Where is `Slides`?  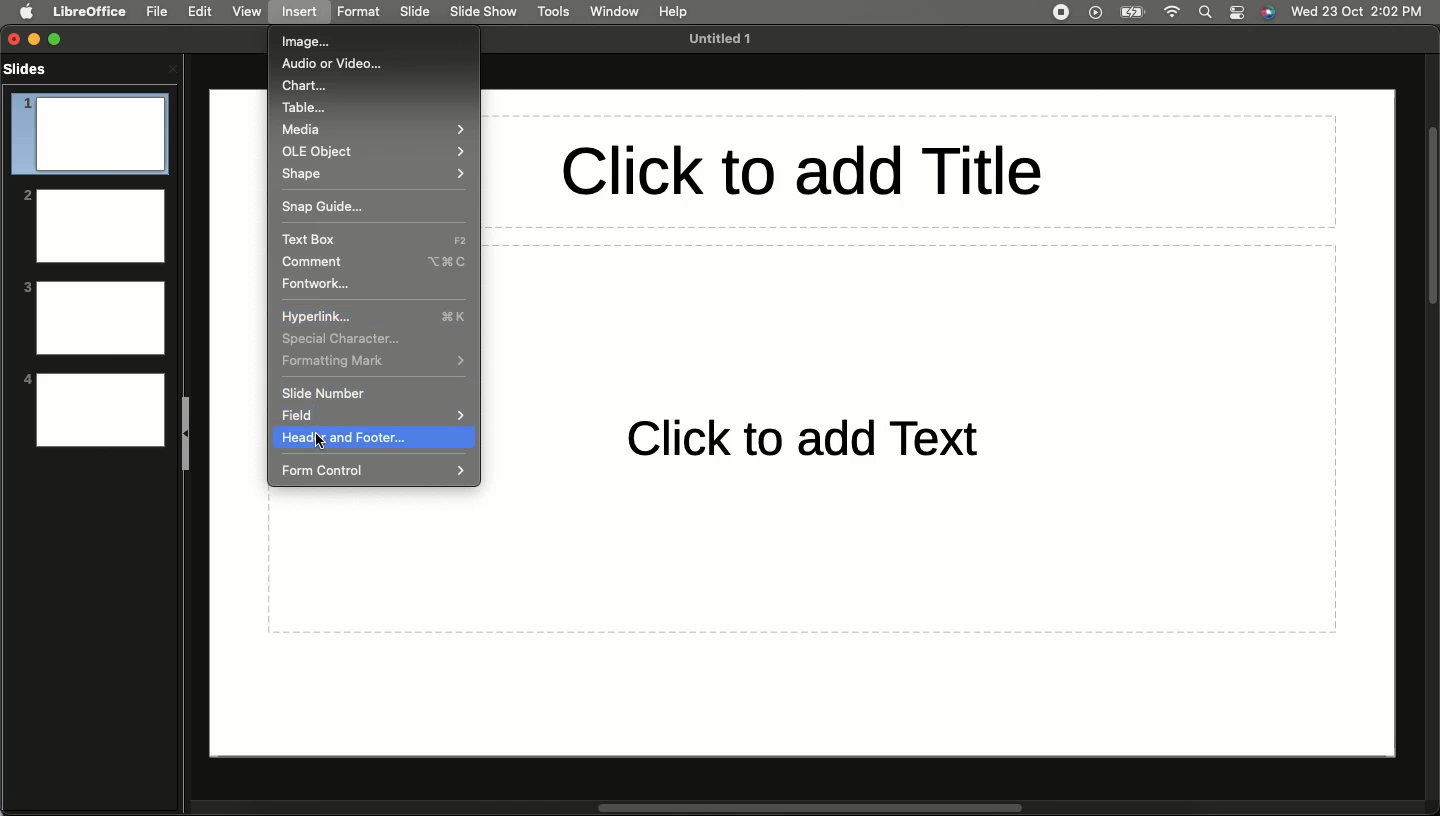
Slides is located at coordinates (31, 68).